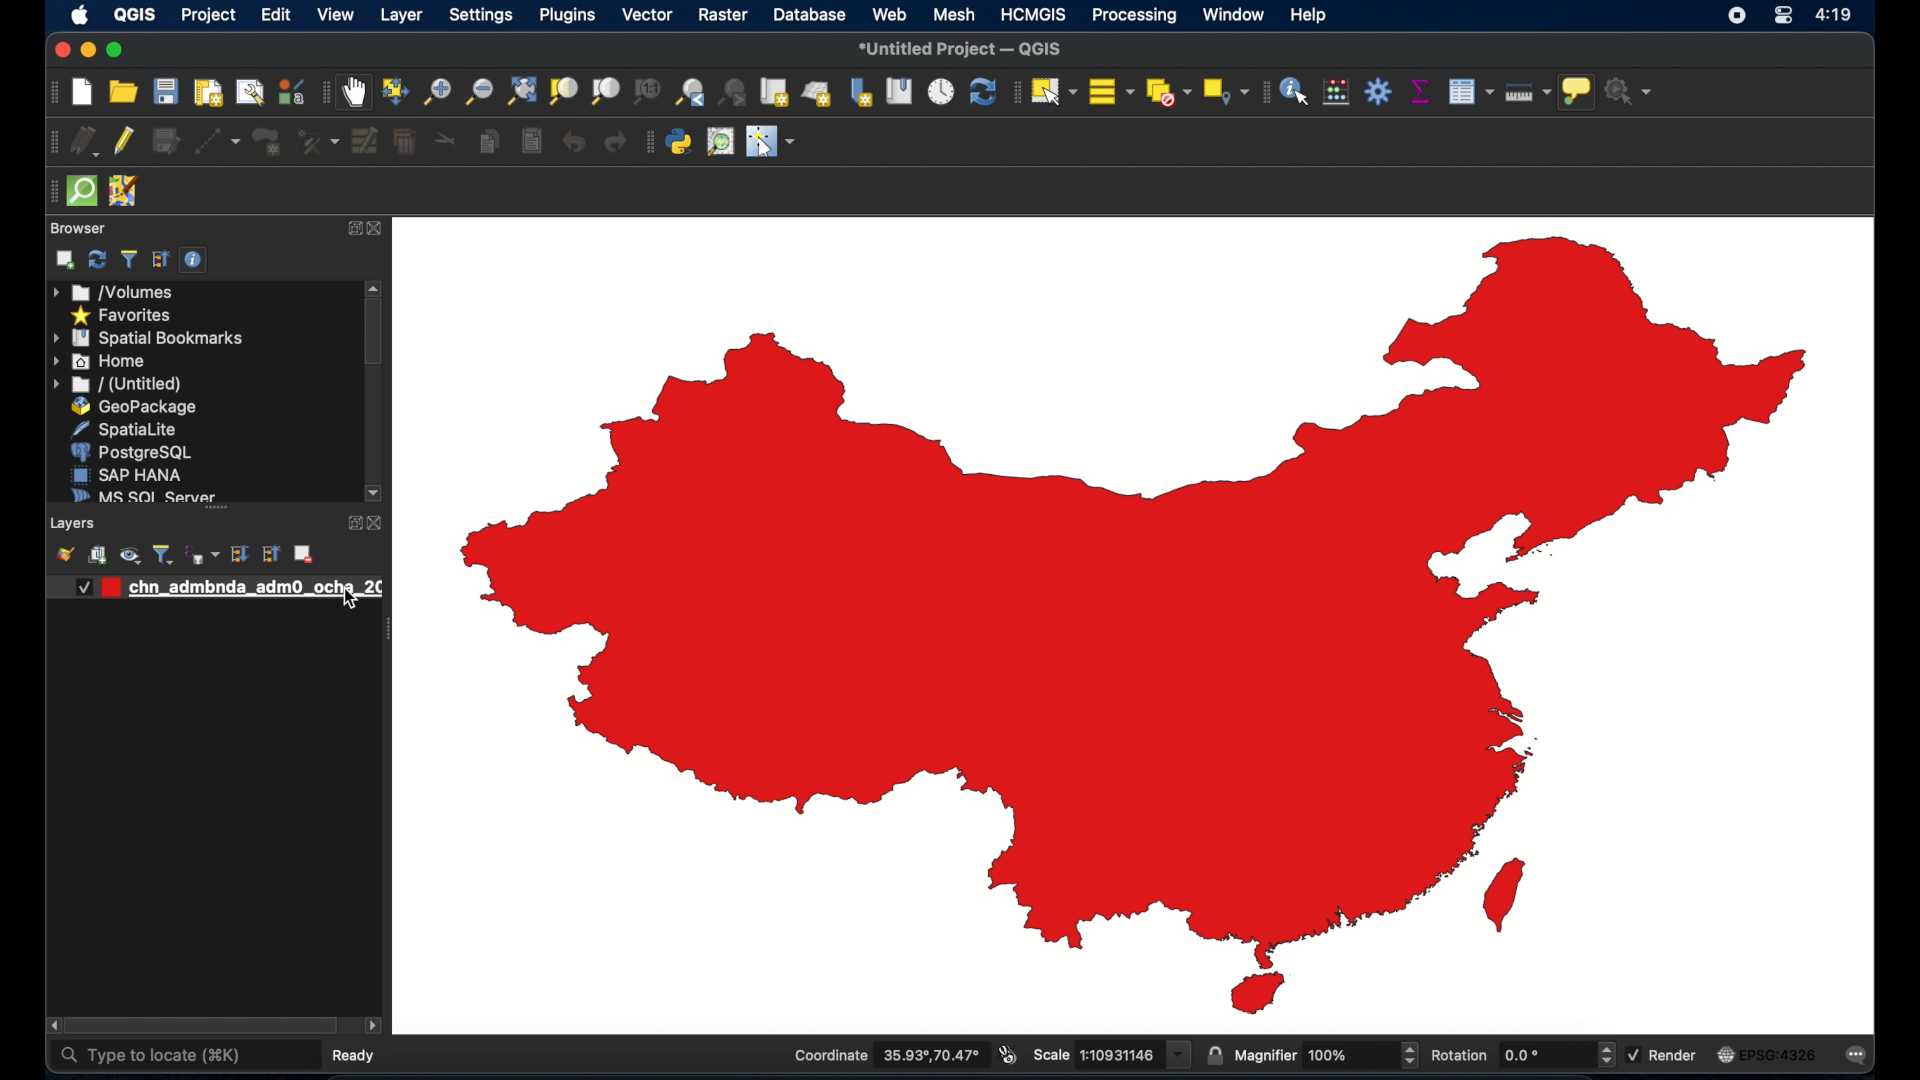  What do you see at coordinates (218, 142) in the screenshot?
I see `digitize with segment` at bounding box center [218, 142].